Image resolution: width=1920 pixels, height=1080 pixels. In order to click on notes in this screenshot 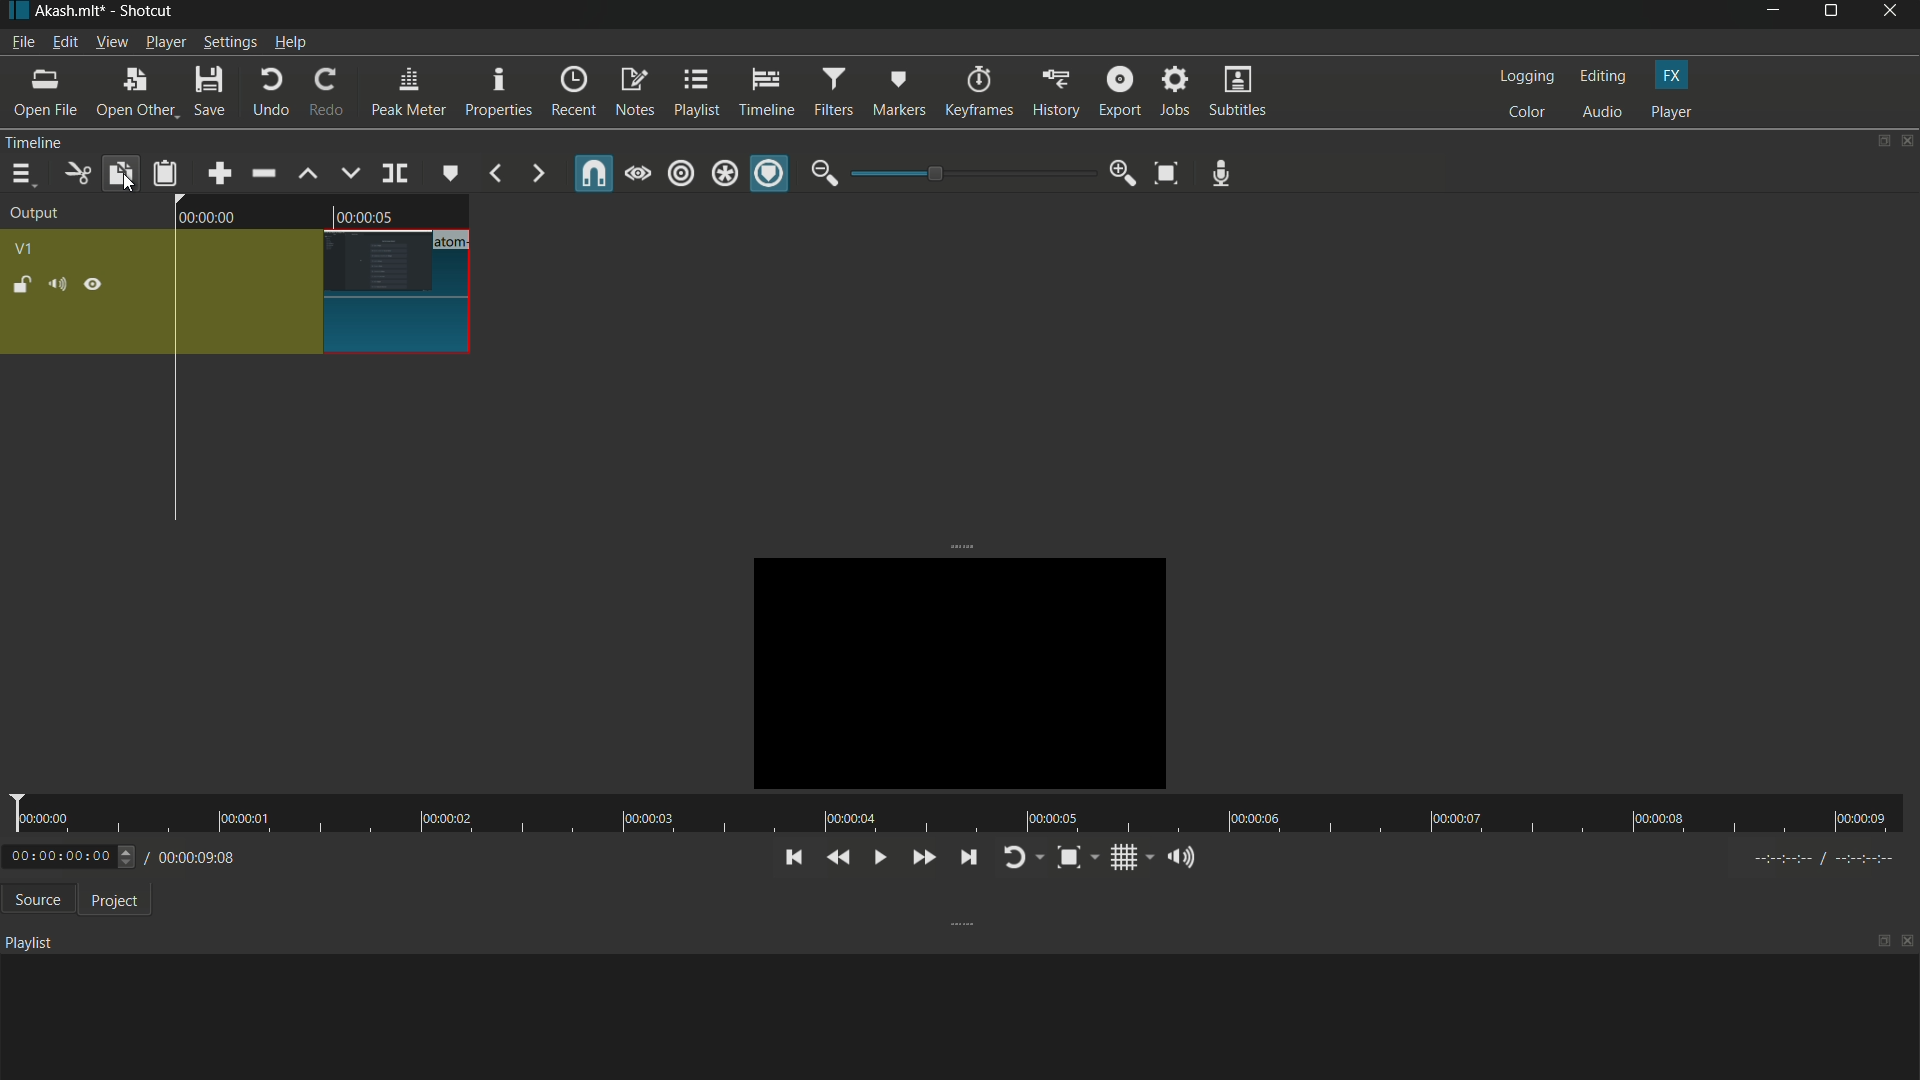, I will do `click(635, 94)`.